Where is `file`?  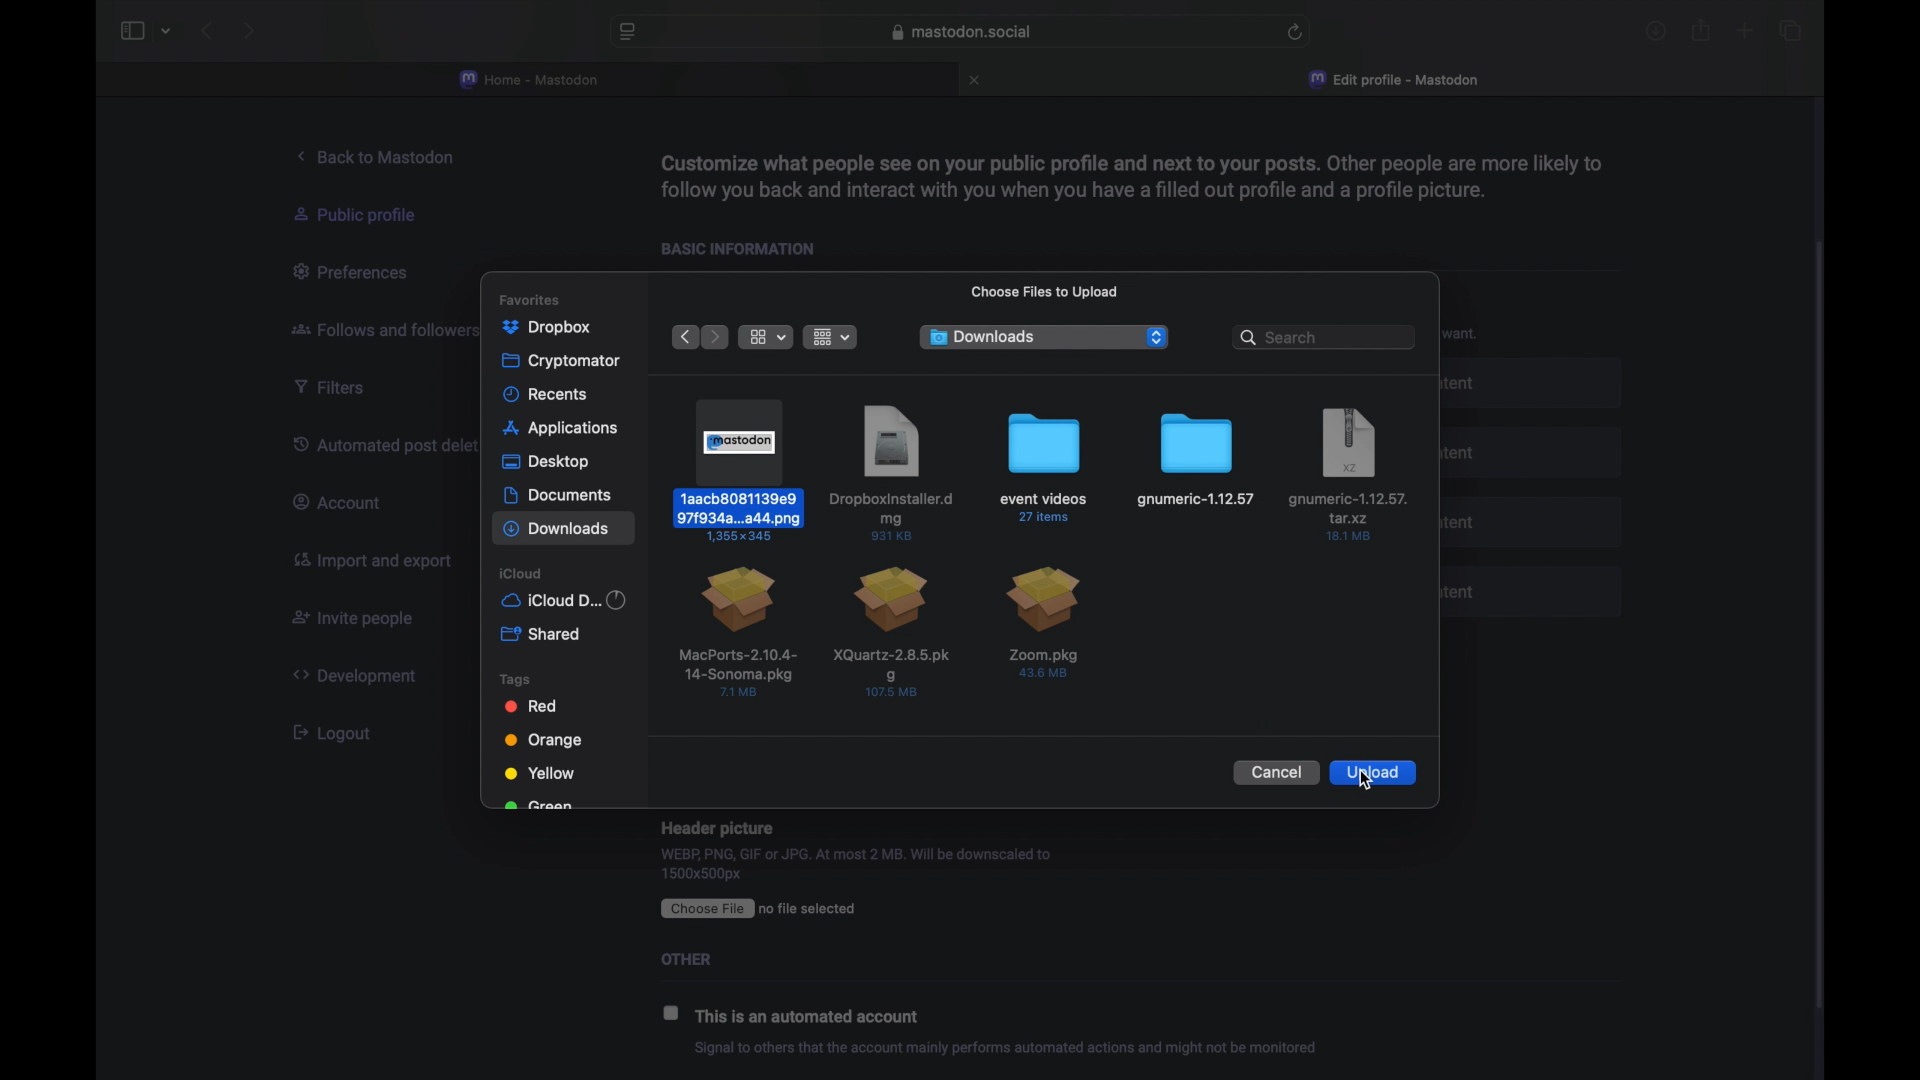
file is located at coordinates (1349, 475).